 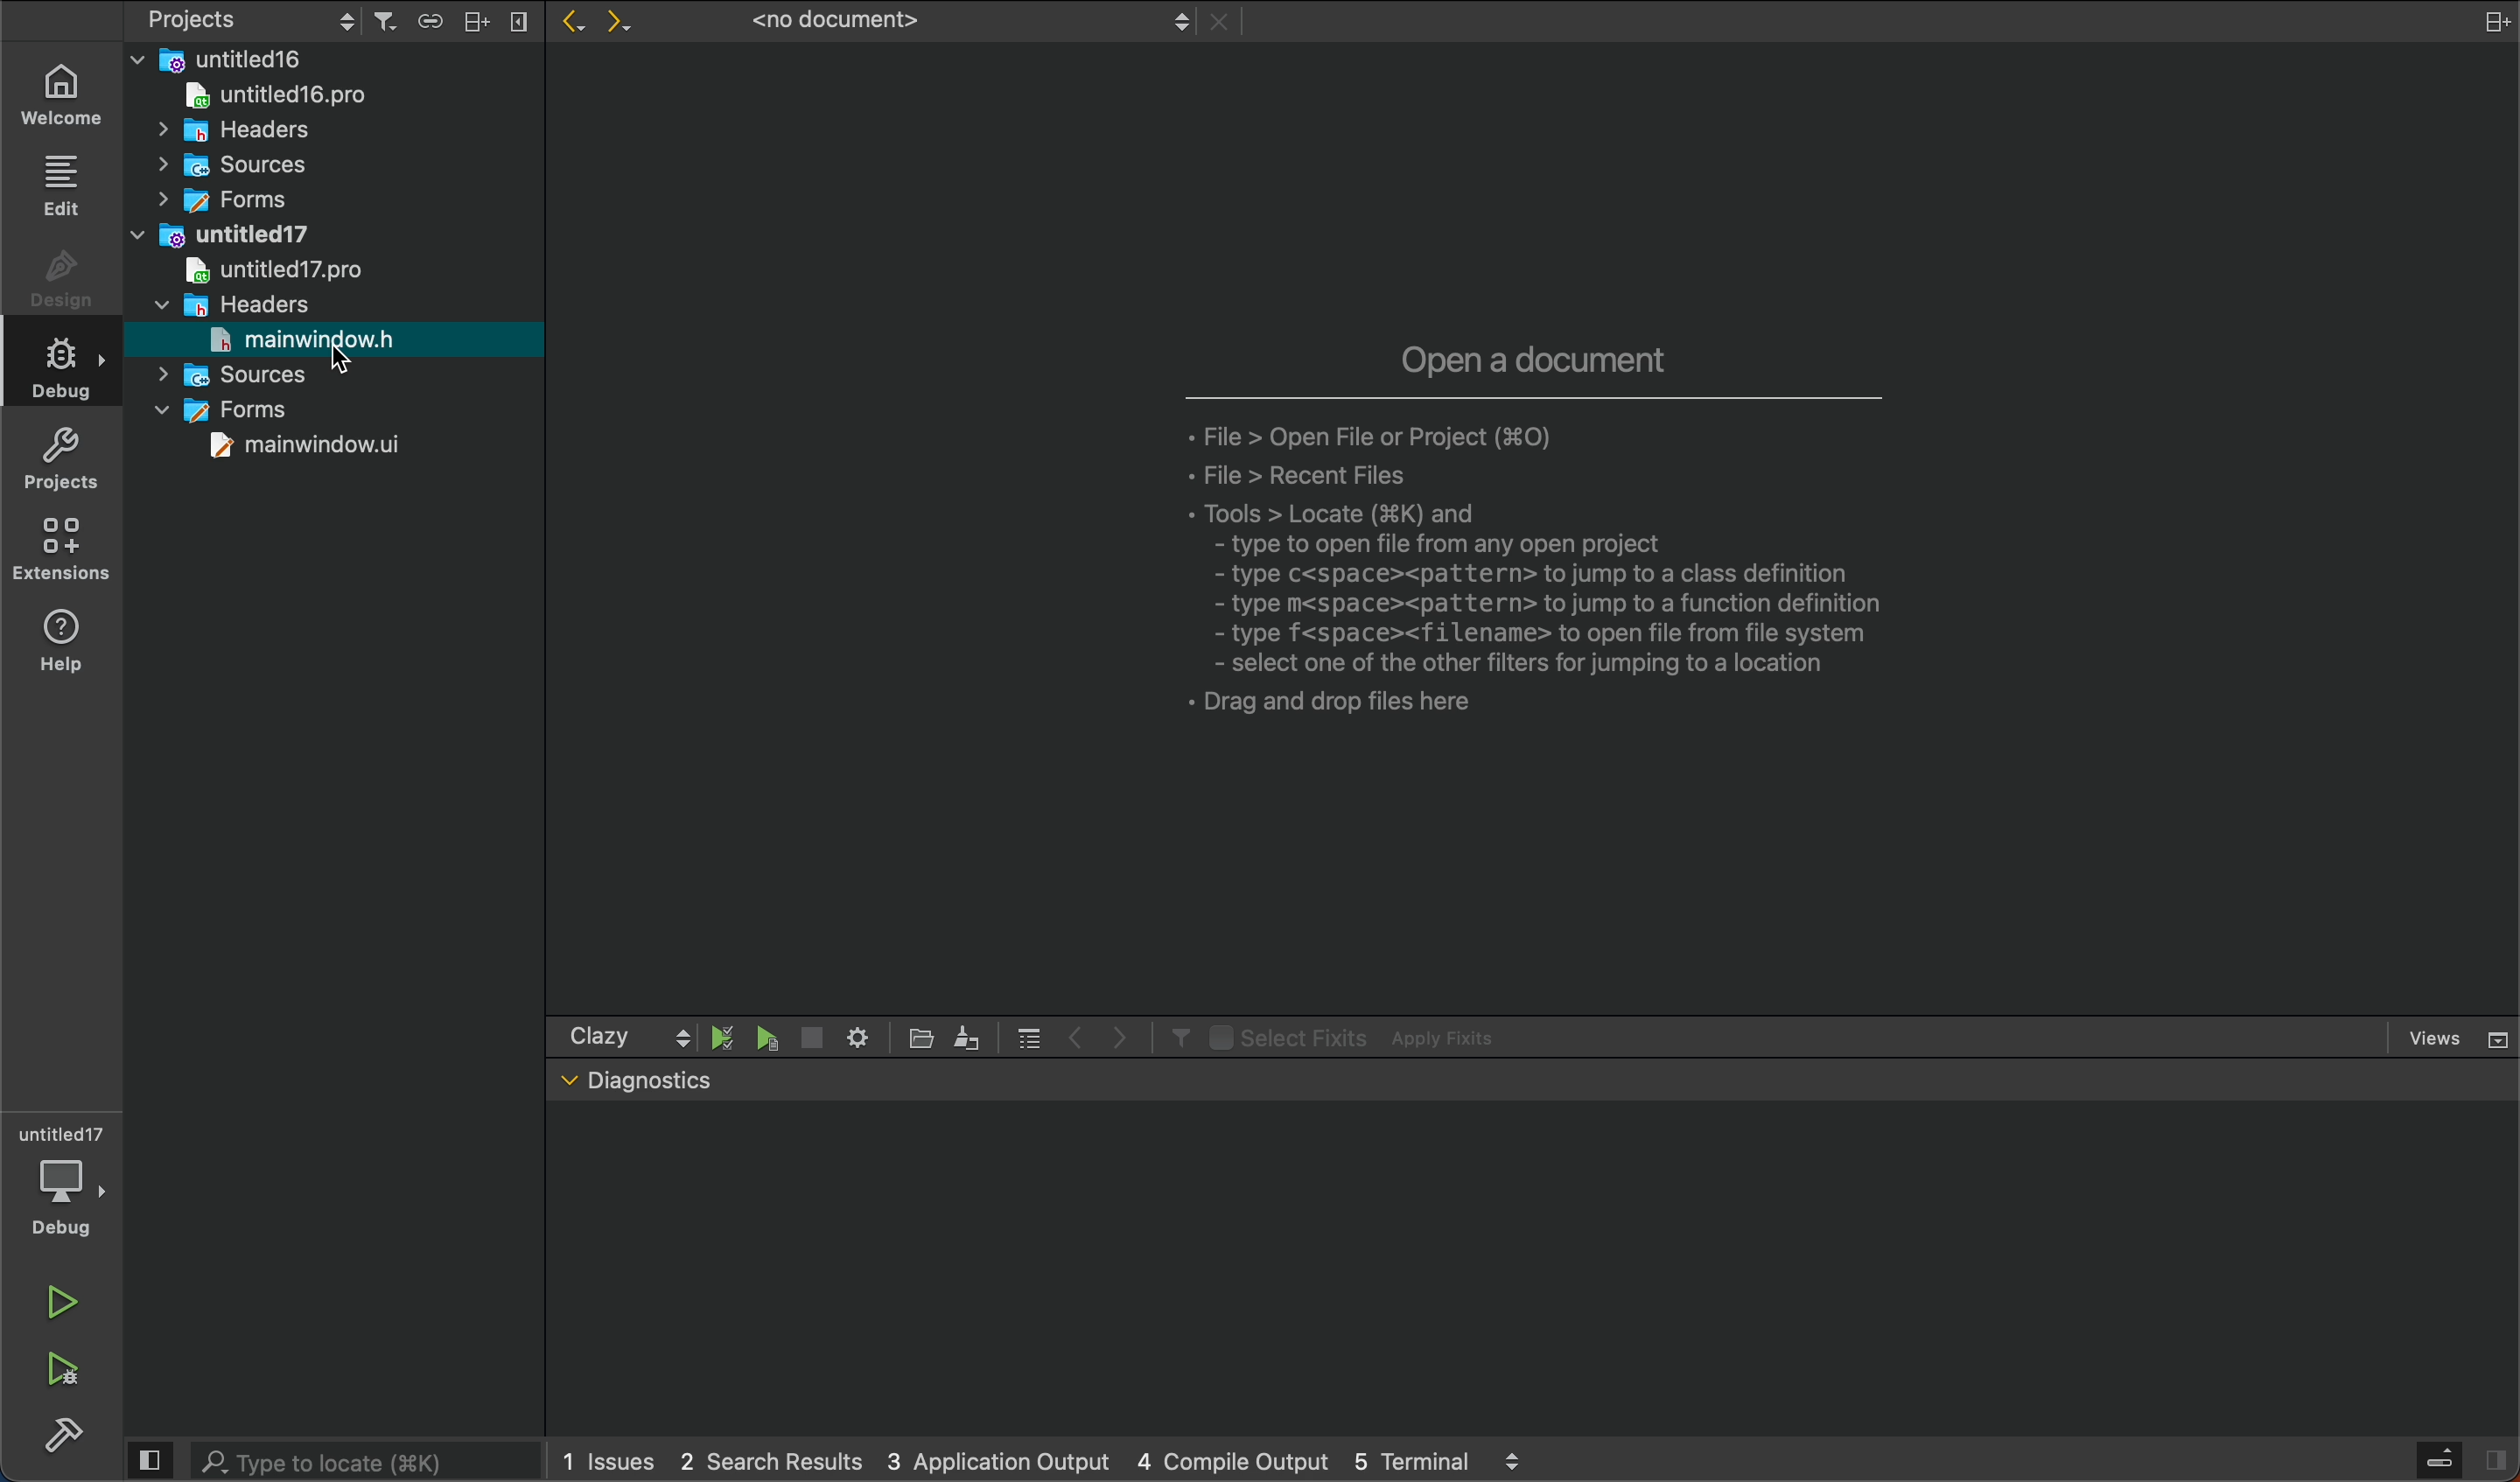 I want to click on Headers, so click(x=233, y=303).